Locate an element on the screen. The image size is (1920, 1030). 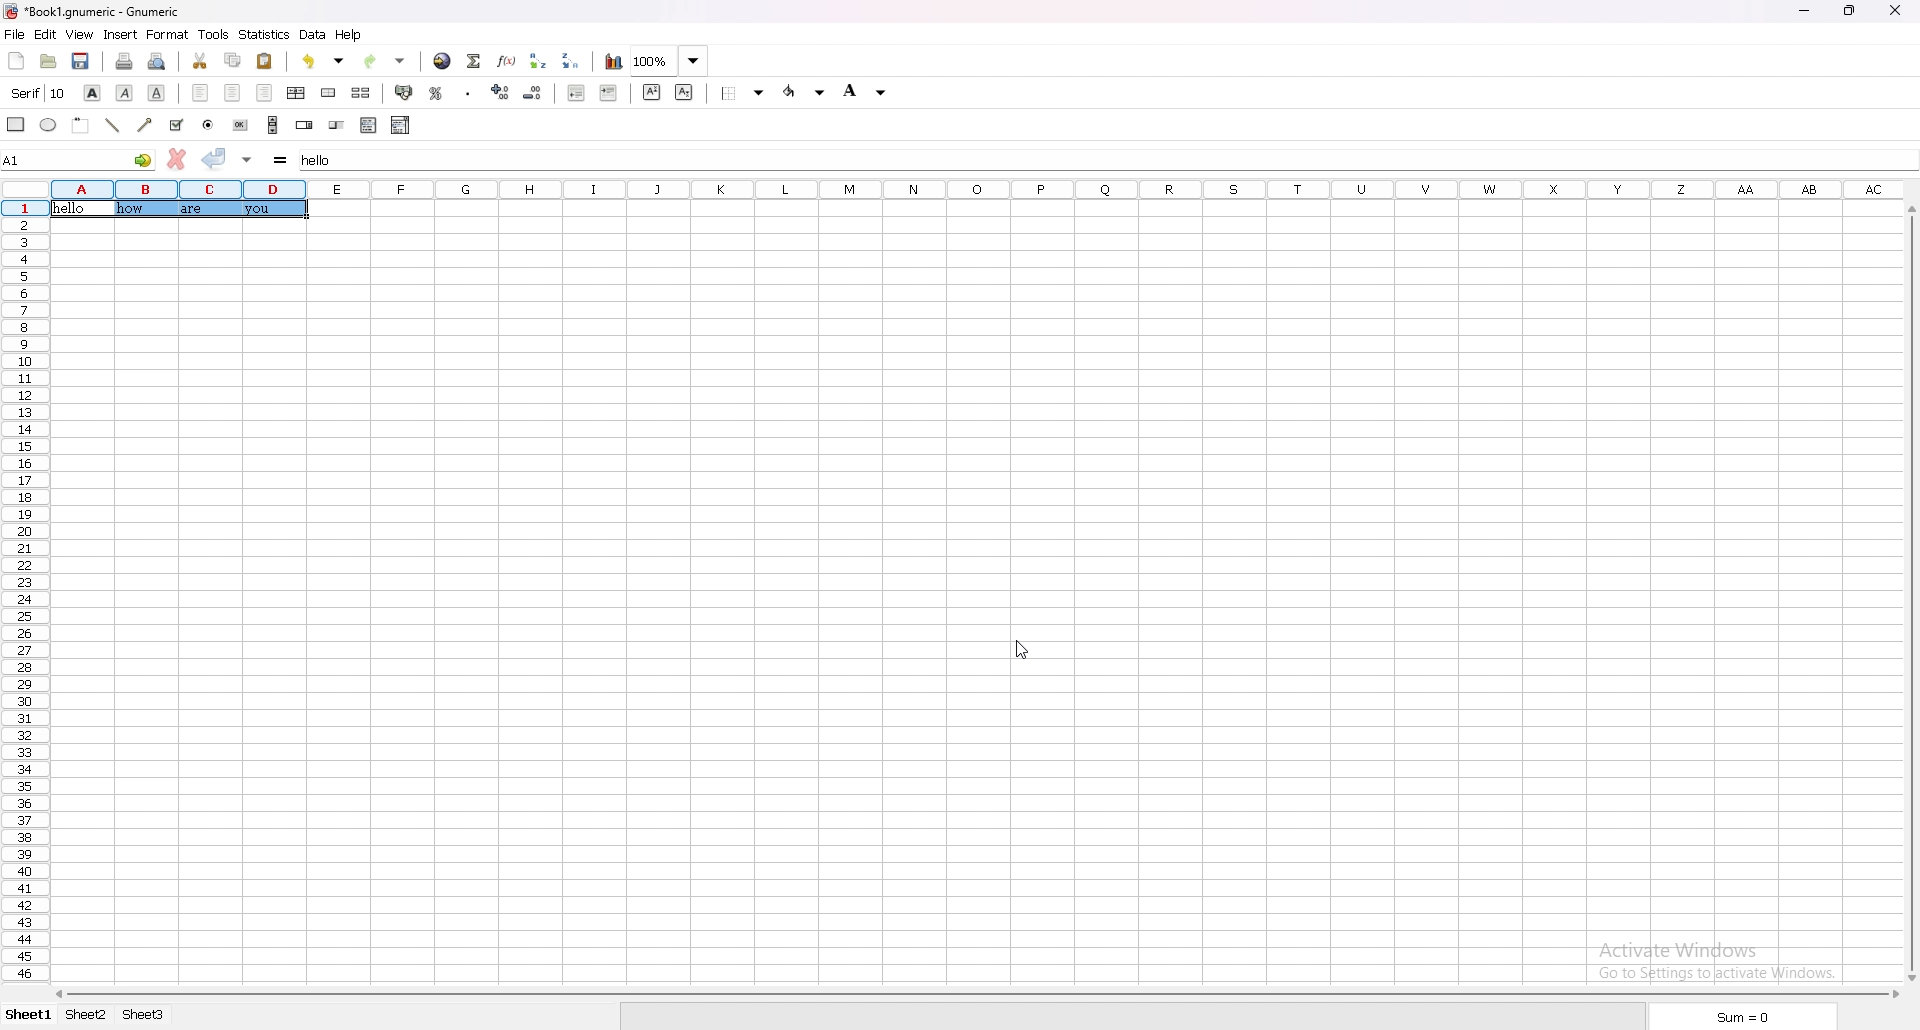
resize is located at coordinates (1853, 10).